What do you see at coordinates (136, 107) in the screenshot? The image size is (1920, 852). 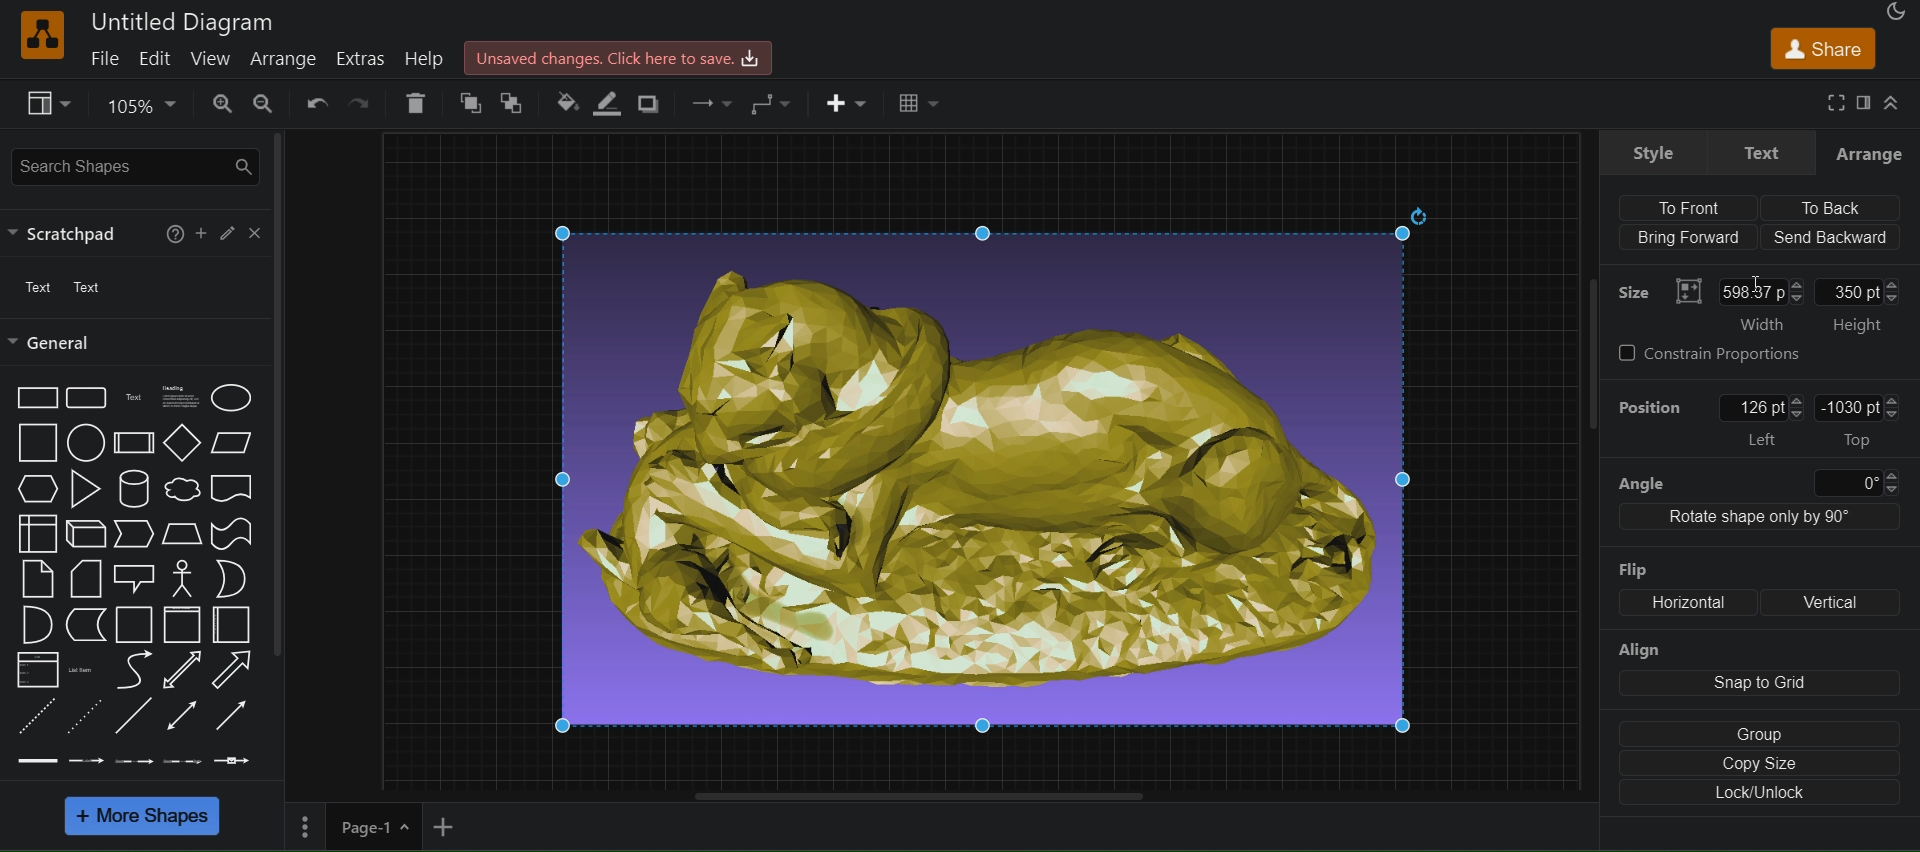 I see `zoom` at bounding box center [136, 107].